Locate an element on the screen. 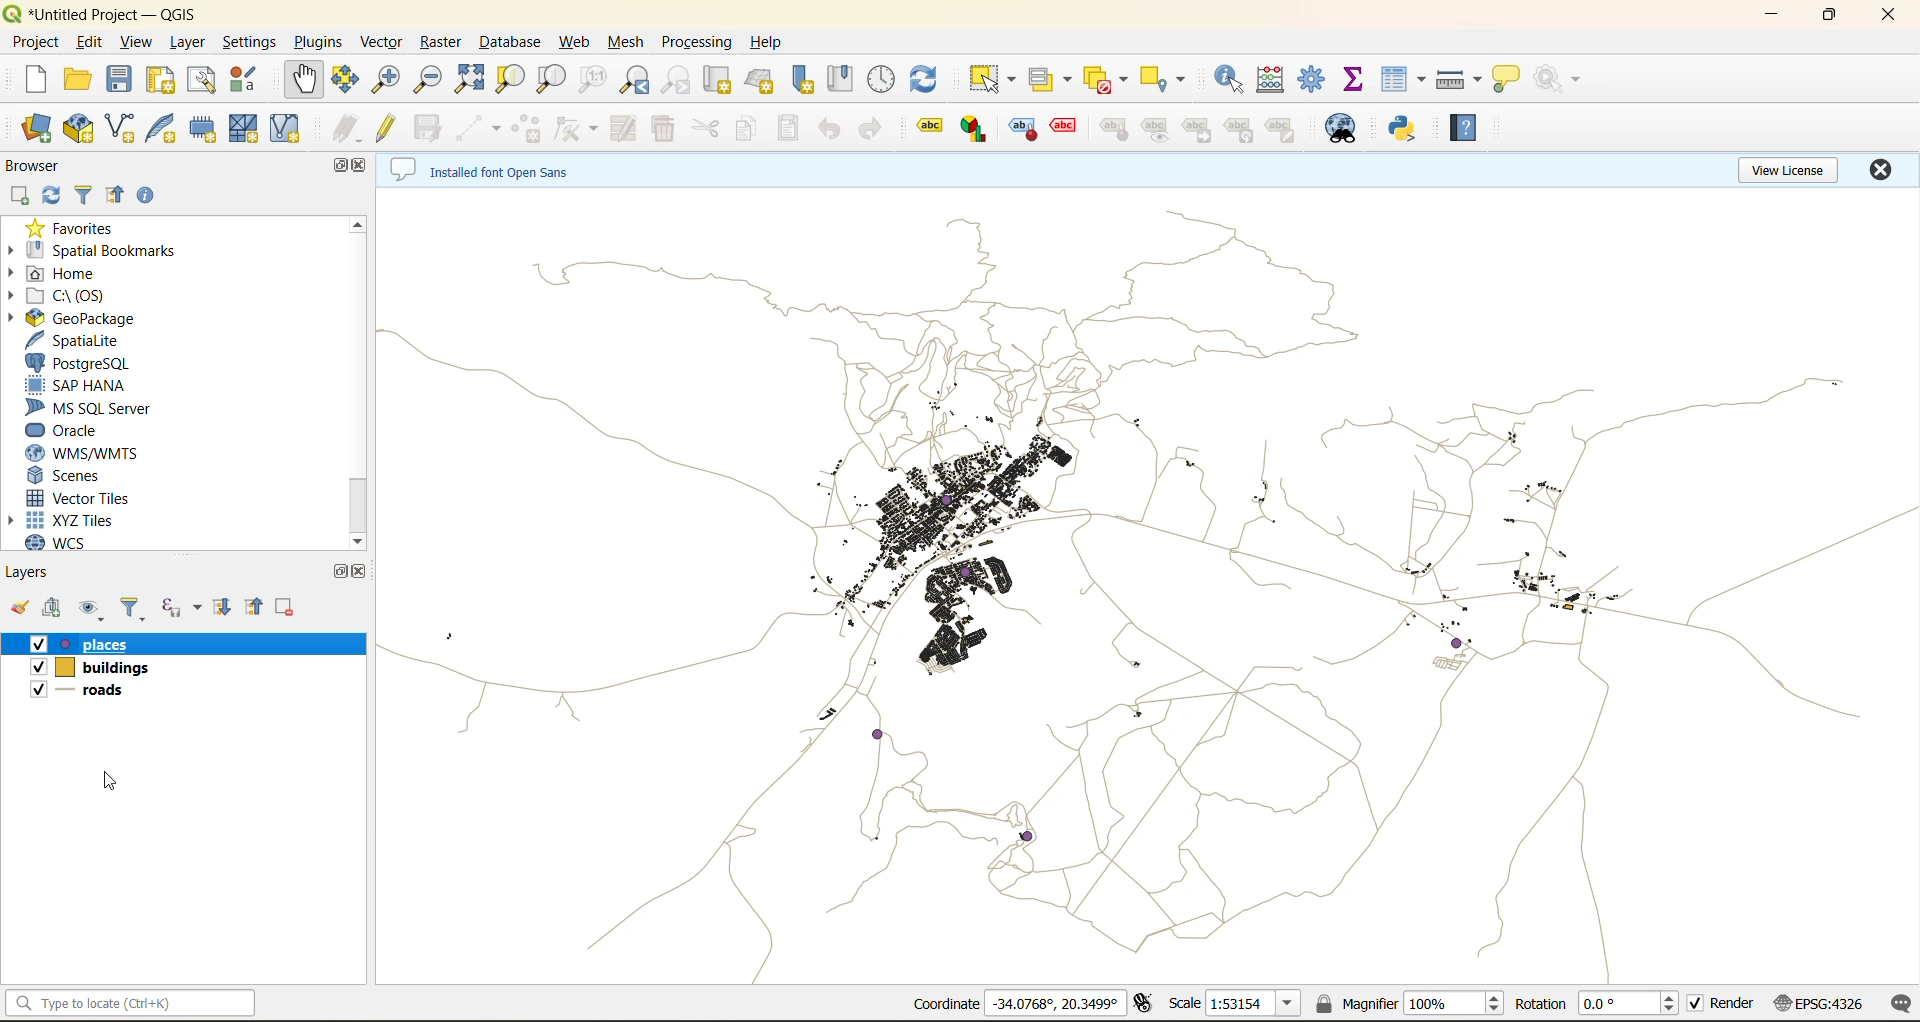 This screenshot has height=1022, width=1920. view is located at coordinates (137, 44).